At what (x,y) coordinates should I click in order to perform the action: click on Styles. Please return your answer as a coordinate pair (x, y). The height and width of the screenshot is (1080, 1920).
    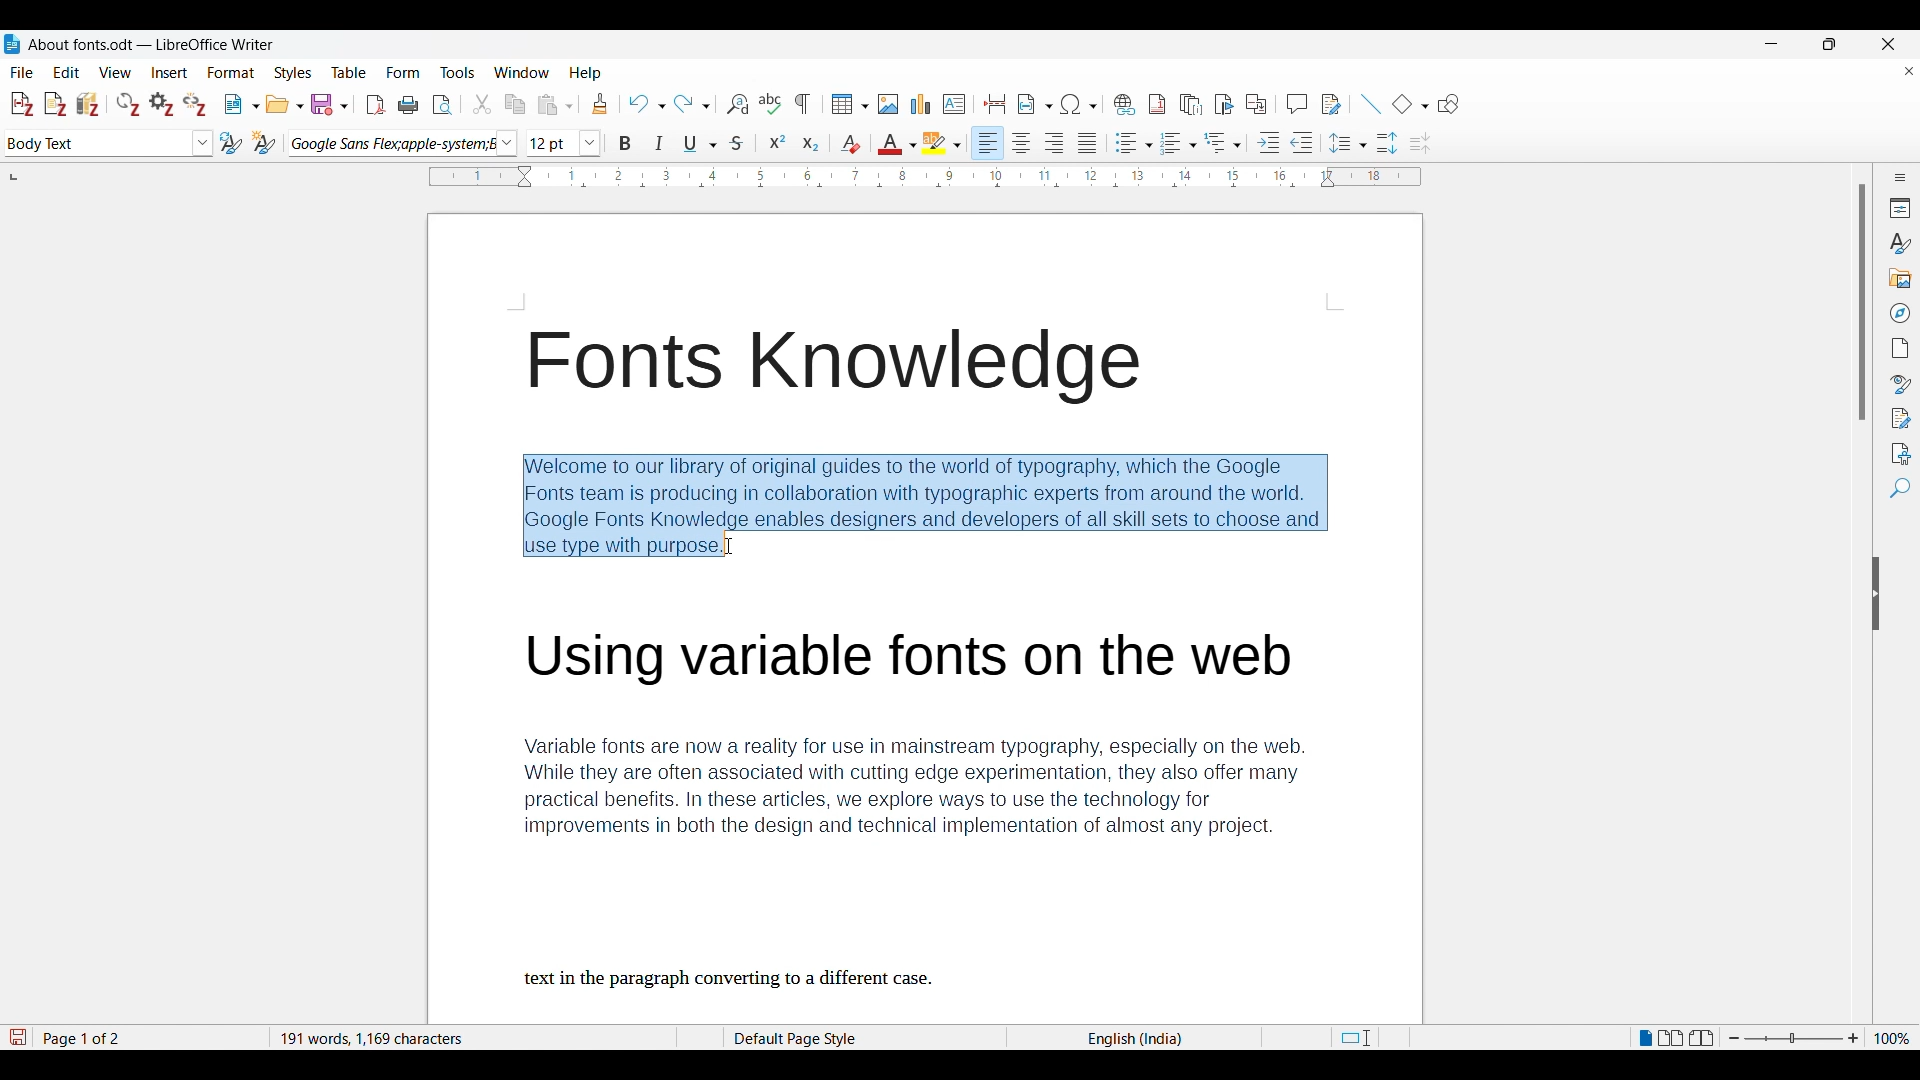
    Looking at the image, I should click on (1899, 244).